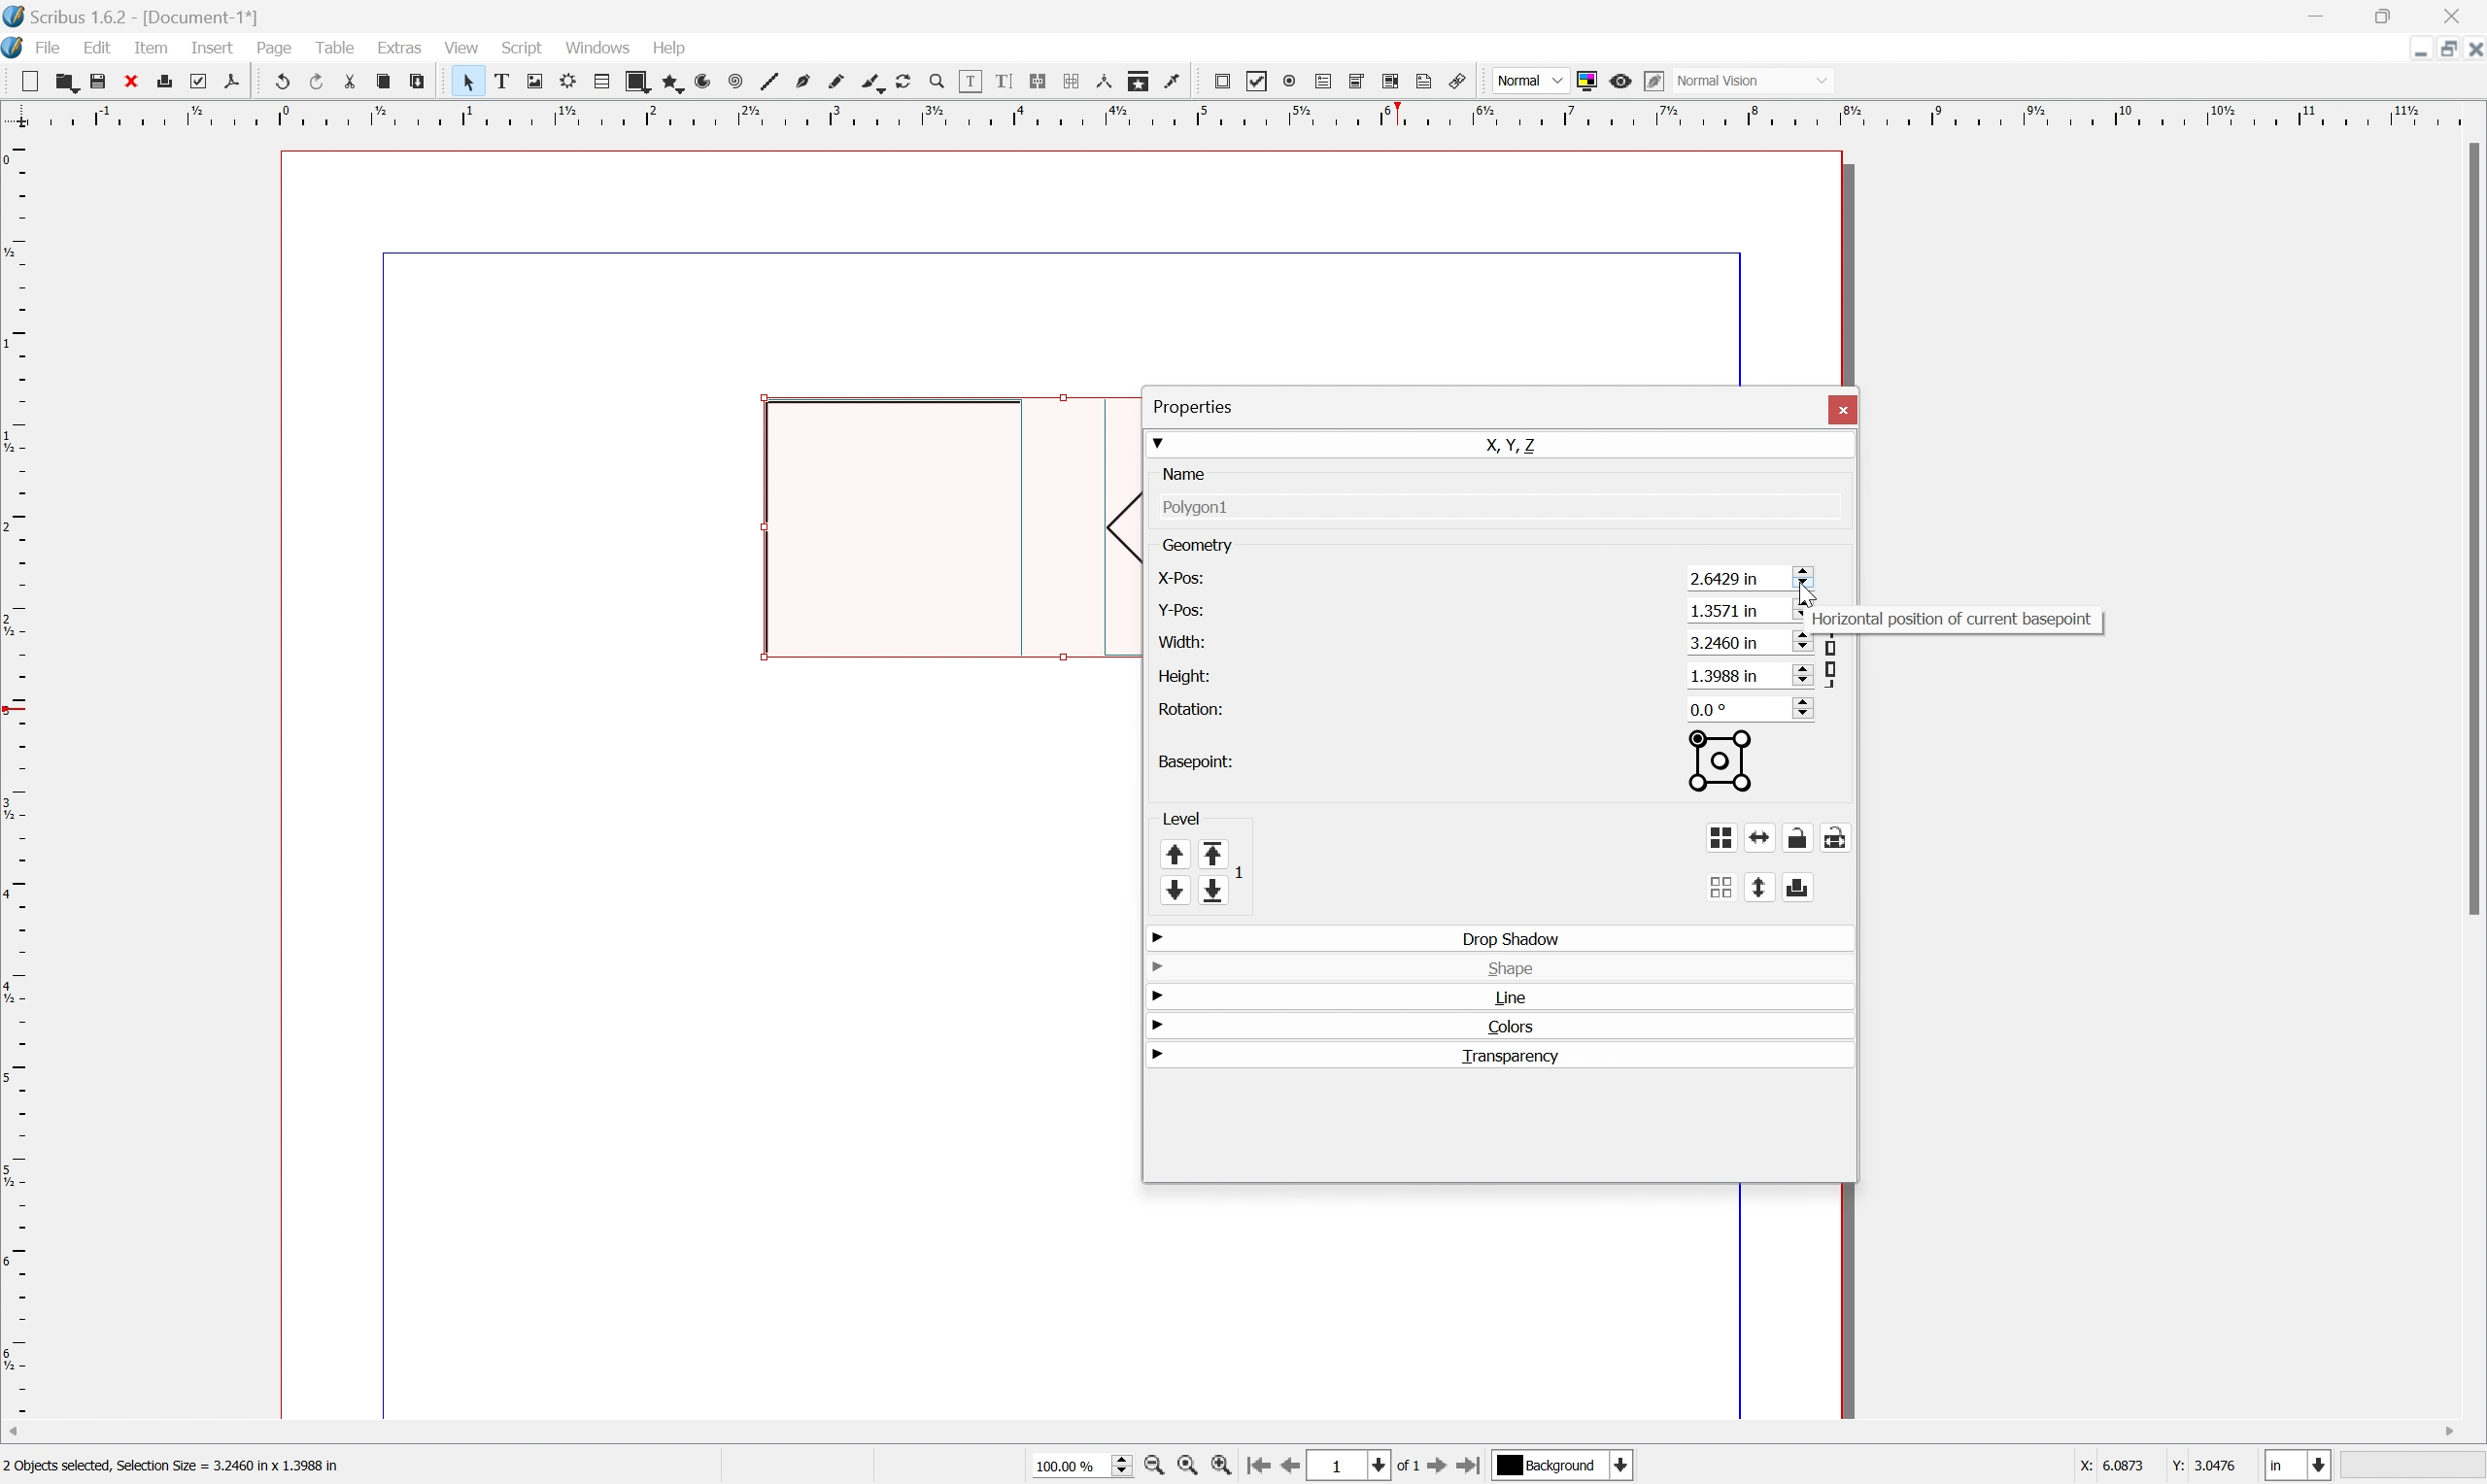  What do you see at coordinates (1158, 962) in the screenshot?
I see `drop down` at bounding box center [1158, 962].